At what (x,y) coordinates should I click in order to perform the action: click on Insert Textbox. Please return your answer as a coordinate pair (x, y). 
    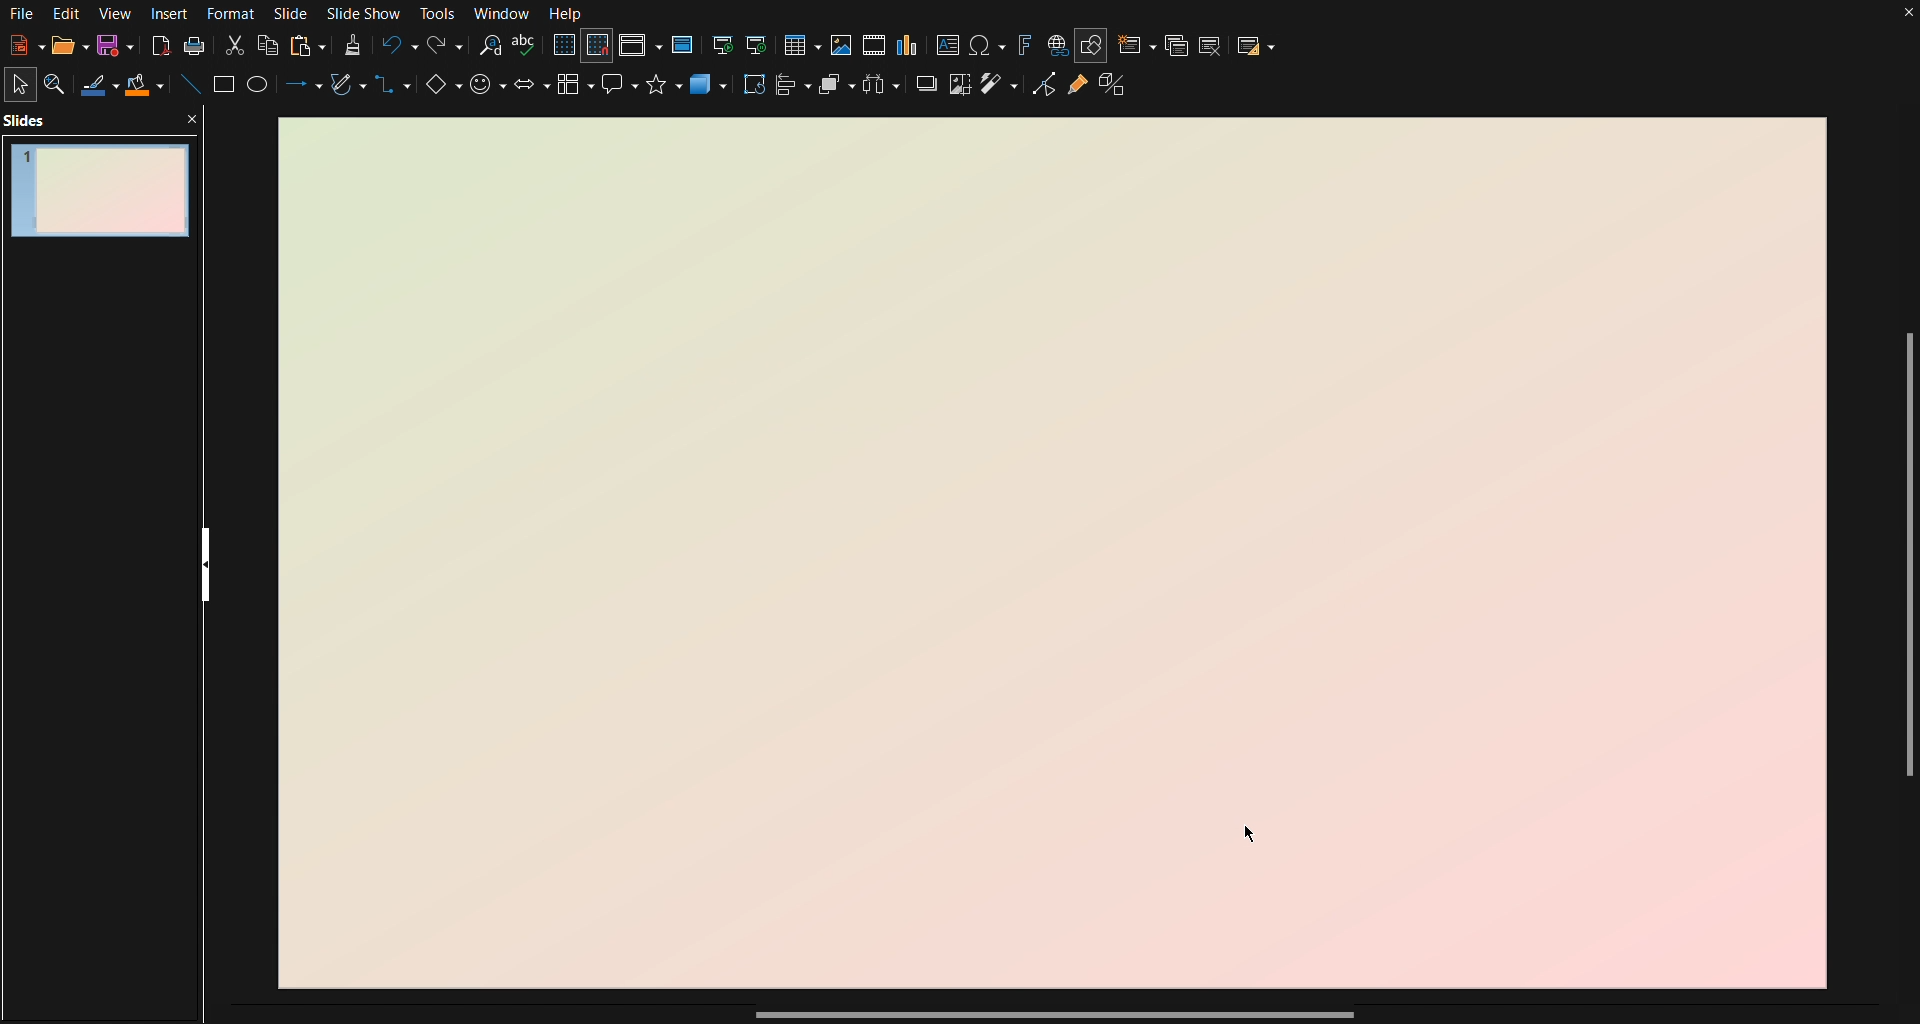
    Looking at the image, I should click on (949, 44).